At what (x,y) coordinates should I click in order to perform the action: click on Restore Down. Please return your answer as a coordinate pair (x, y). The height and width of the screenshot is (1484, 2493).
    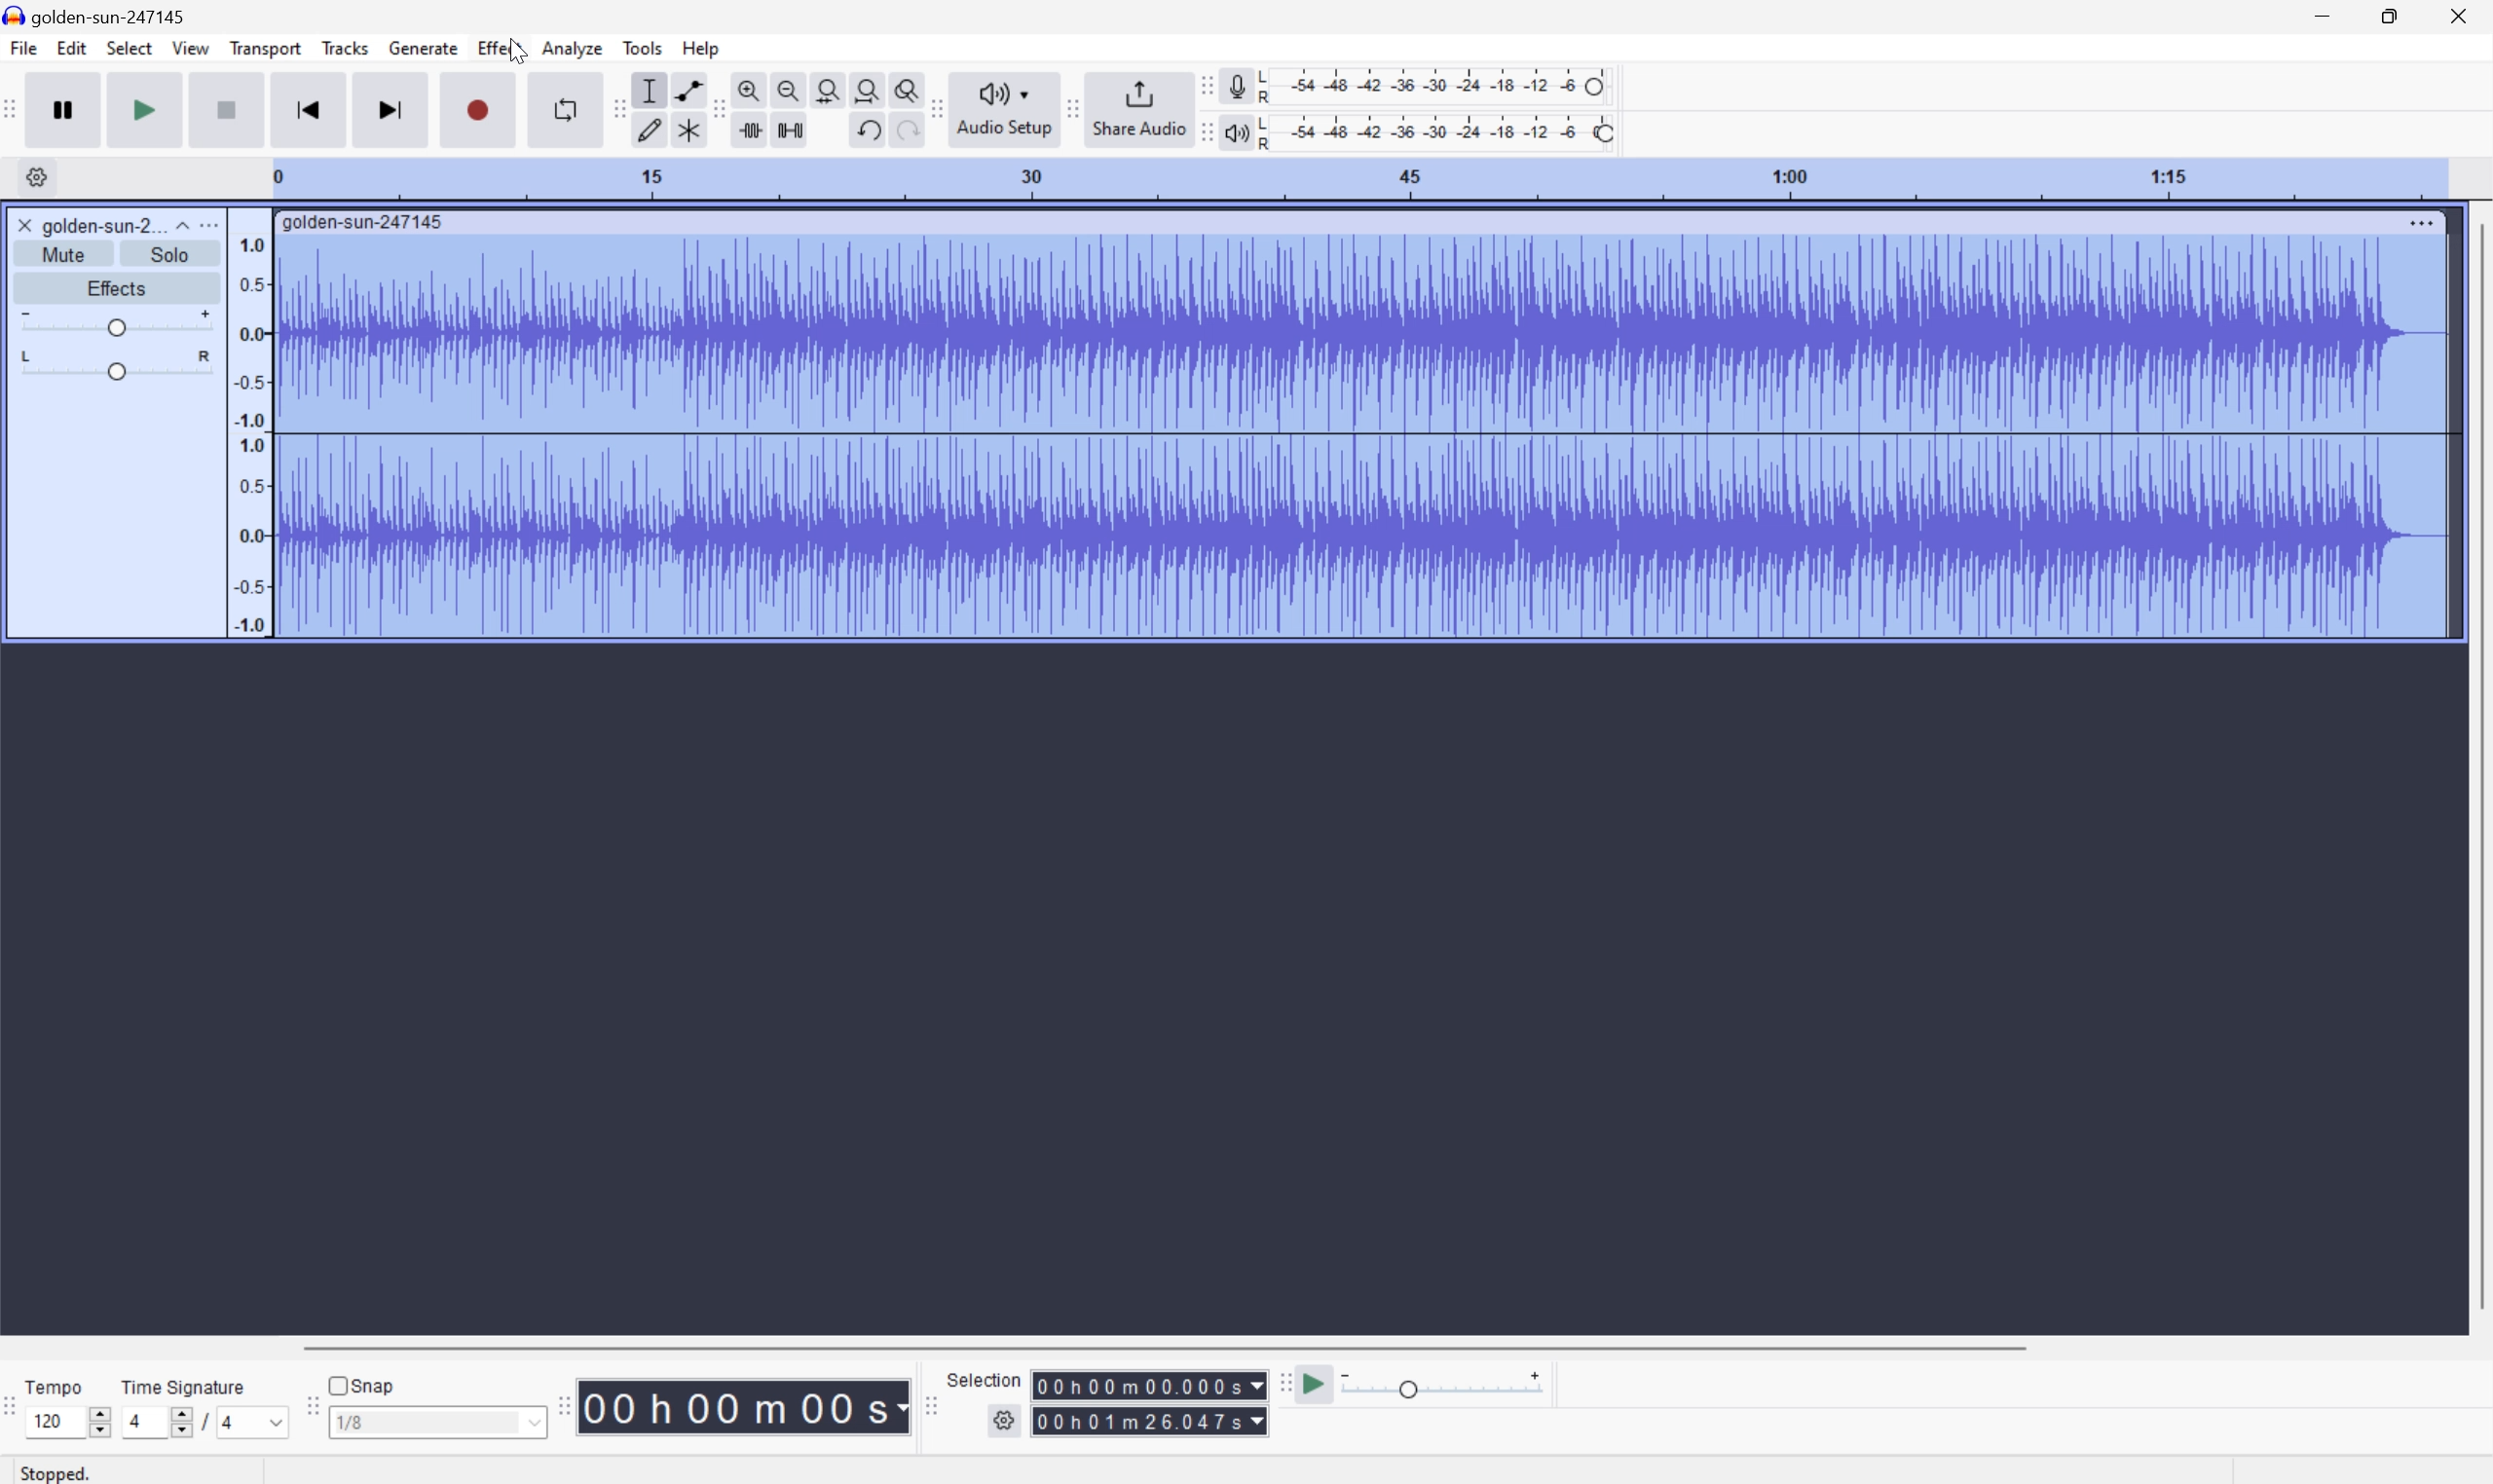
    Looking at the image, I should click on (2389, 18).